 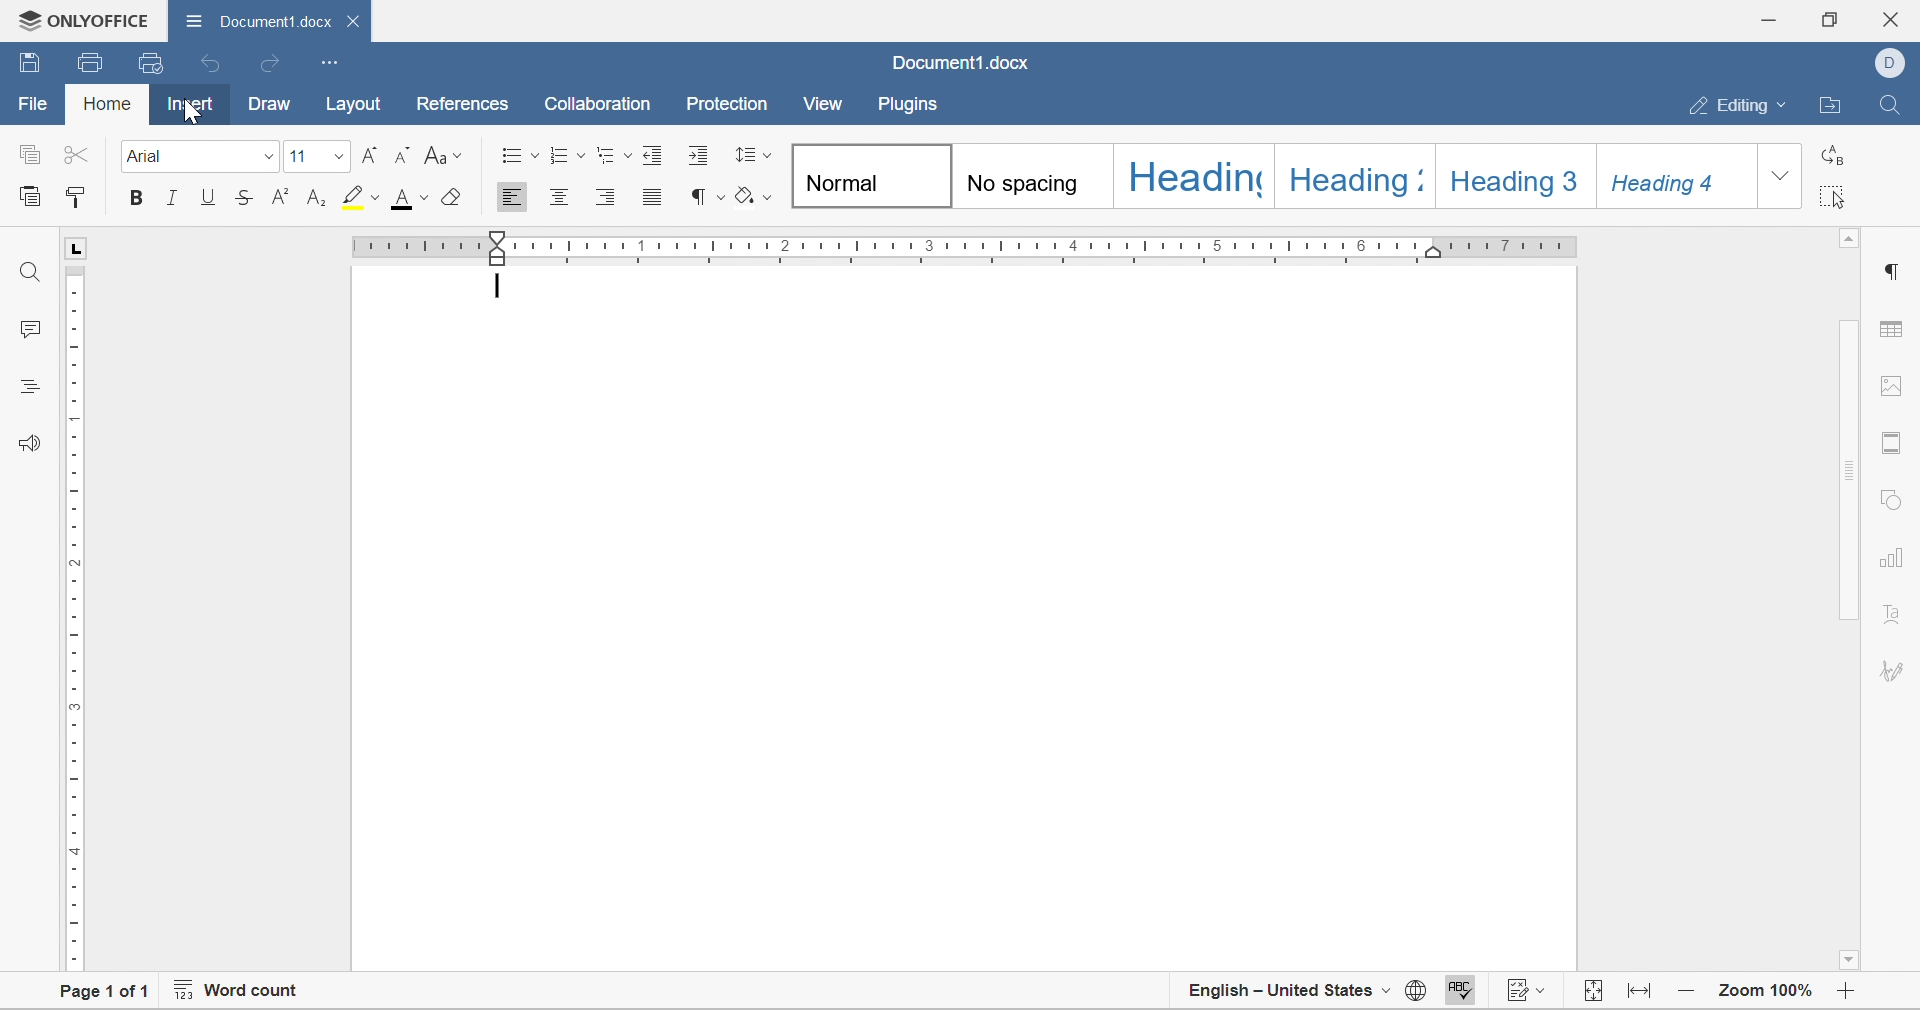 I want to click on Scroll down, so click(x=1853, y=963).